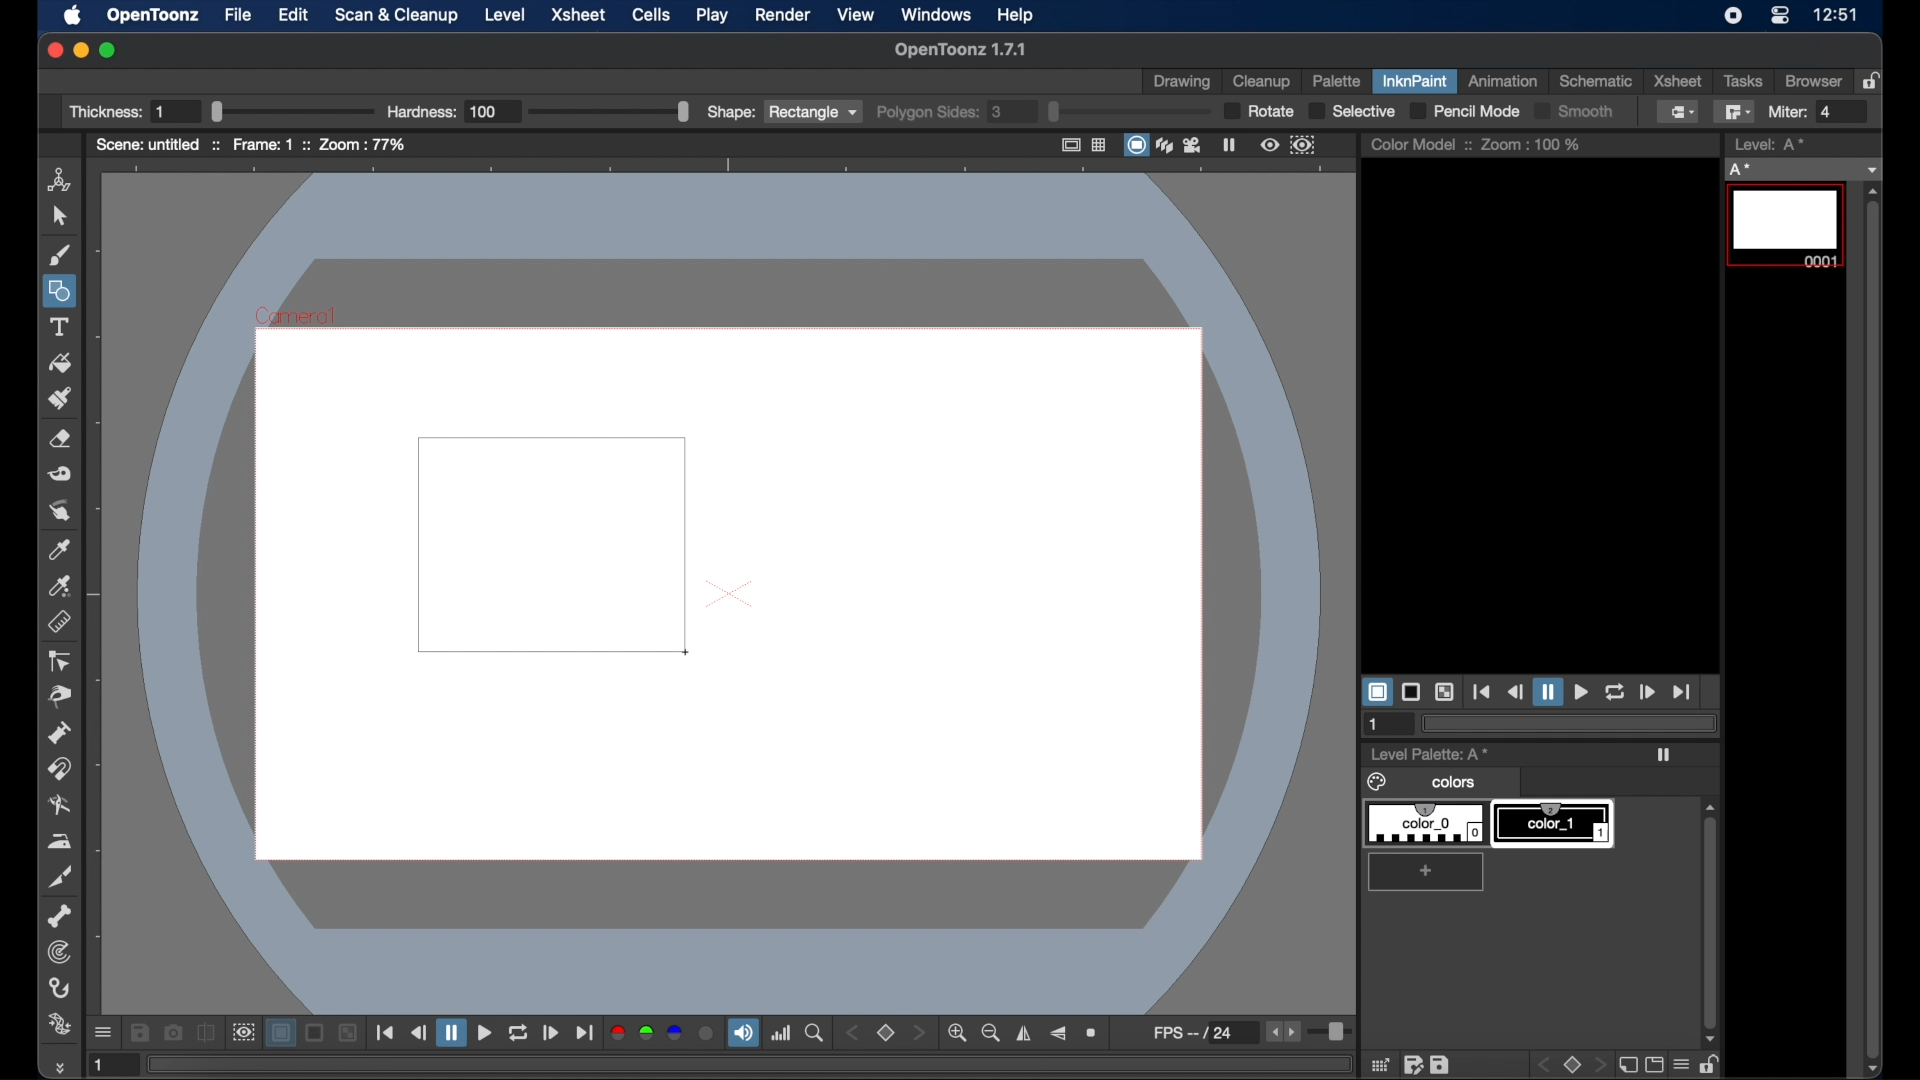 This screenshot has width=1920, height=1080. Describe the element at coordinates (1431, 753) in the screenshot. I see `level palette: A*` at that location.